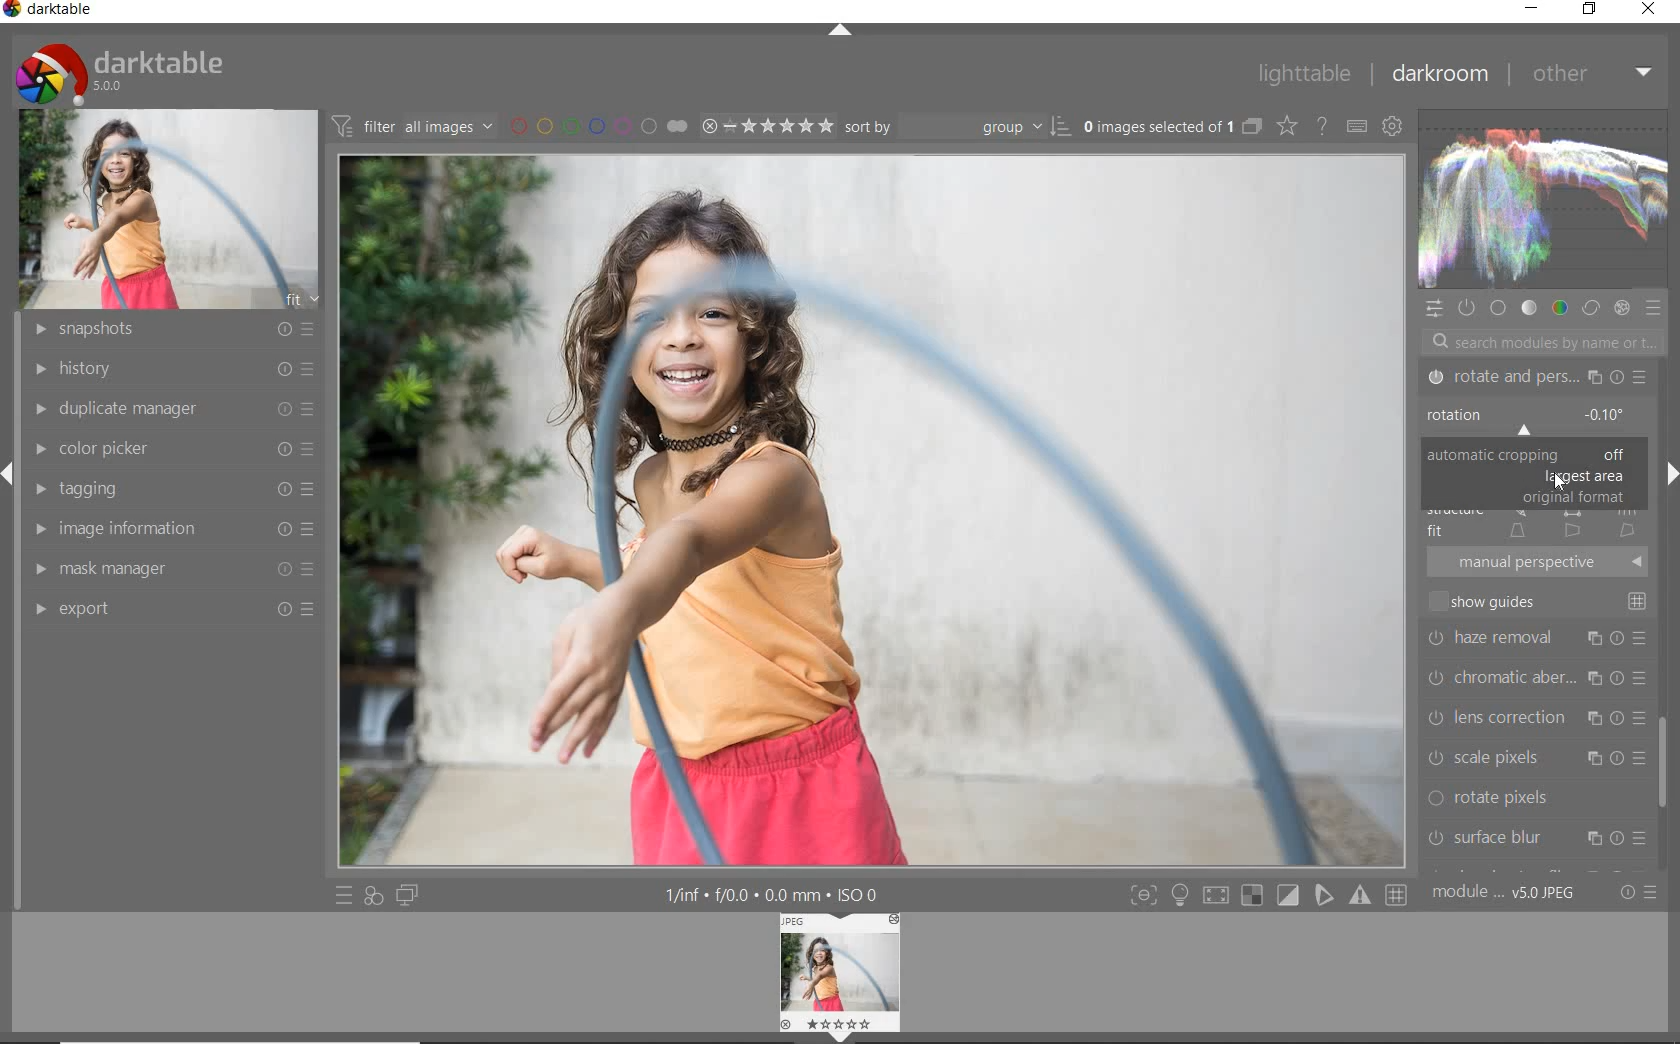  Describe the element at coordinates (1304, 75) in the screenshot. I see `lighttable` at that location.